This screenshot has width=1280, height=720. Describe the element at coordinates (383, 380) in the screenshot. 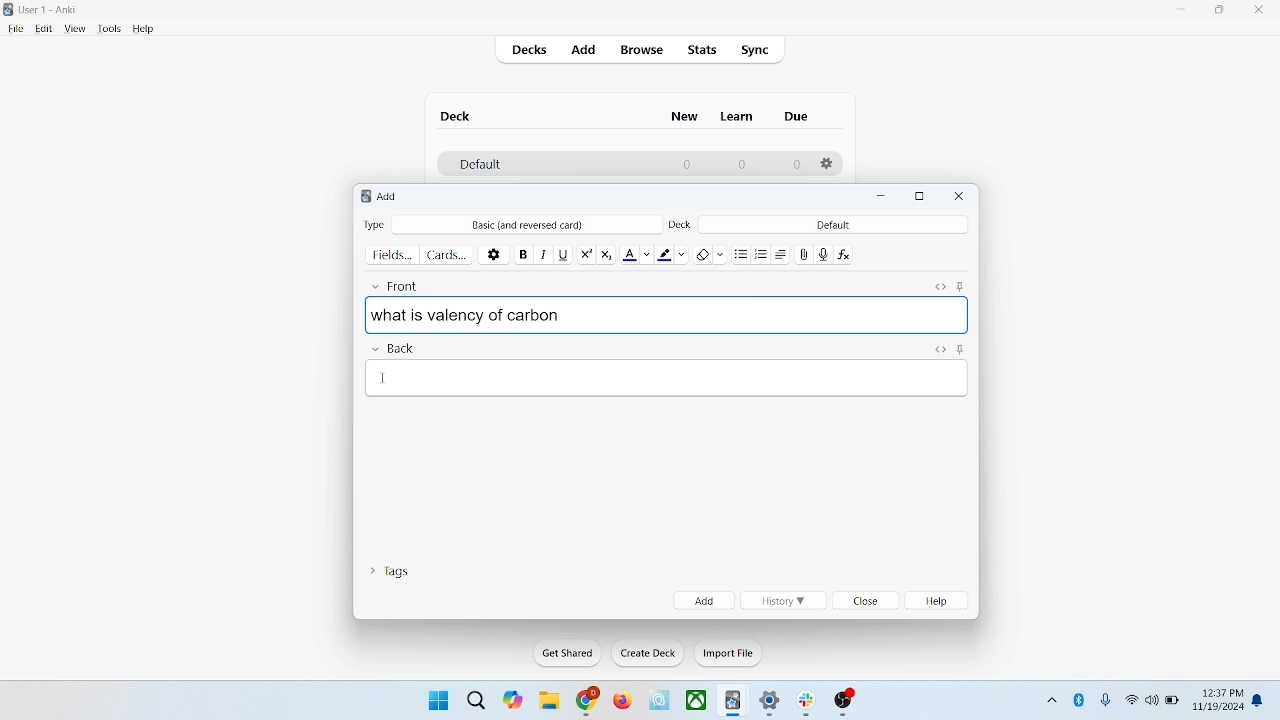

I see `cursor` at that location.